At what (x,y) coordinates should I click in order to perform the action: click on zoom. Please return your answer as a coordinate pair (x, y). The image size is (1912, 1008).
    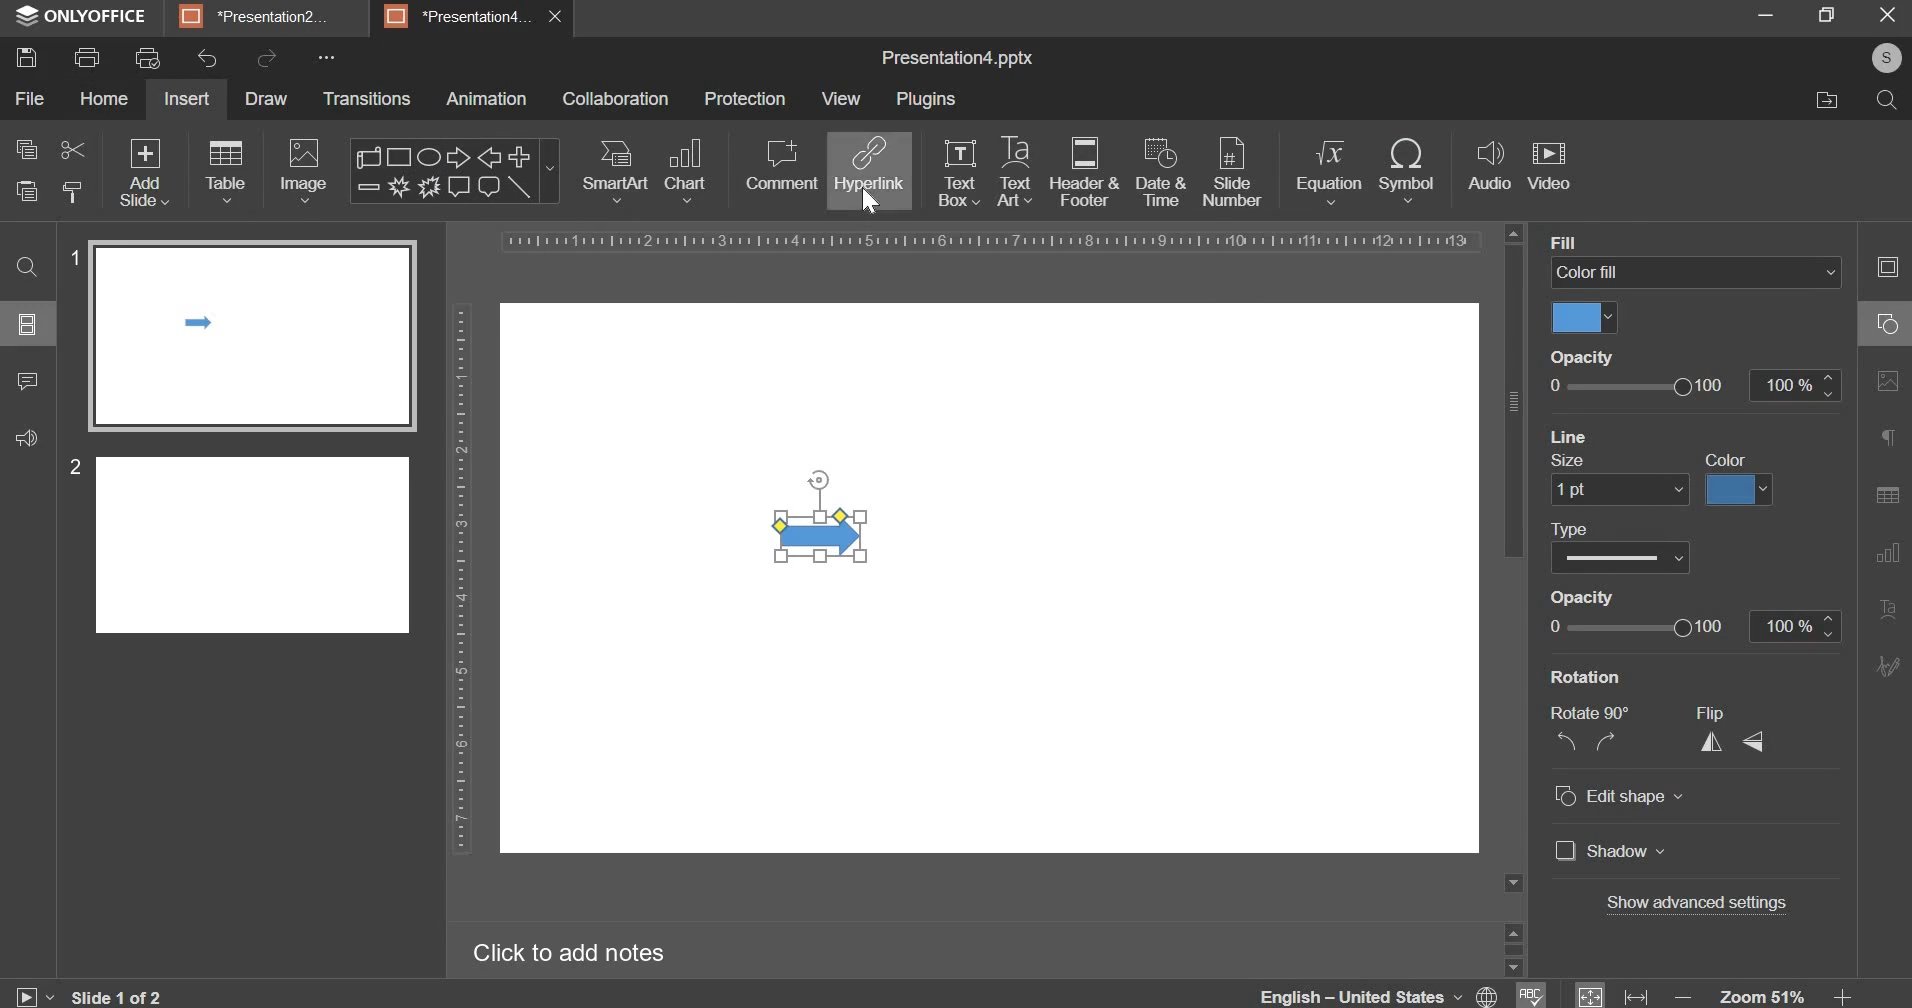
    Looking at the image, I should click on (1766, 991).